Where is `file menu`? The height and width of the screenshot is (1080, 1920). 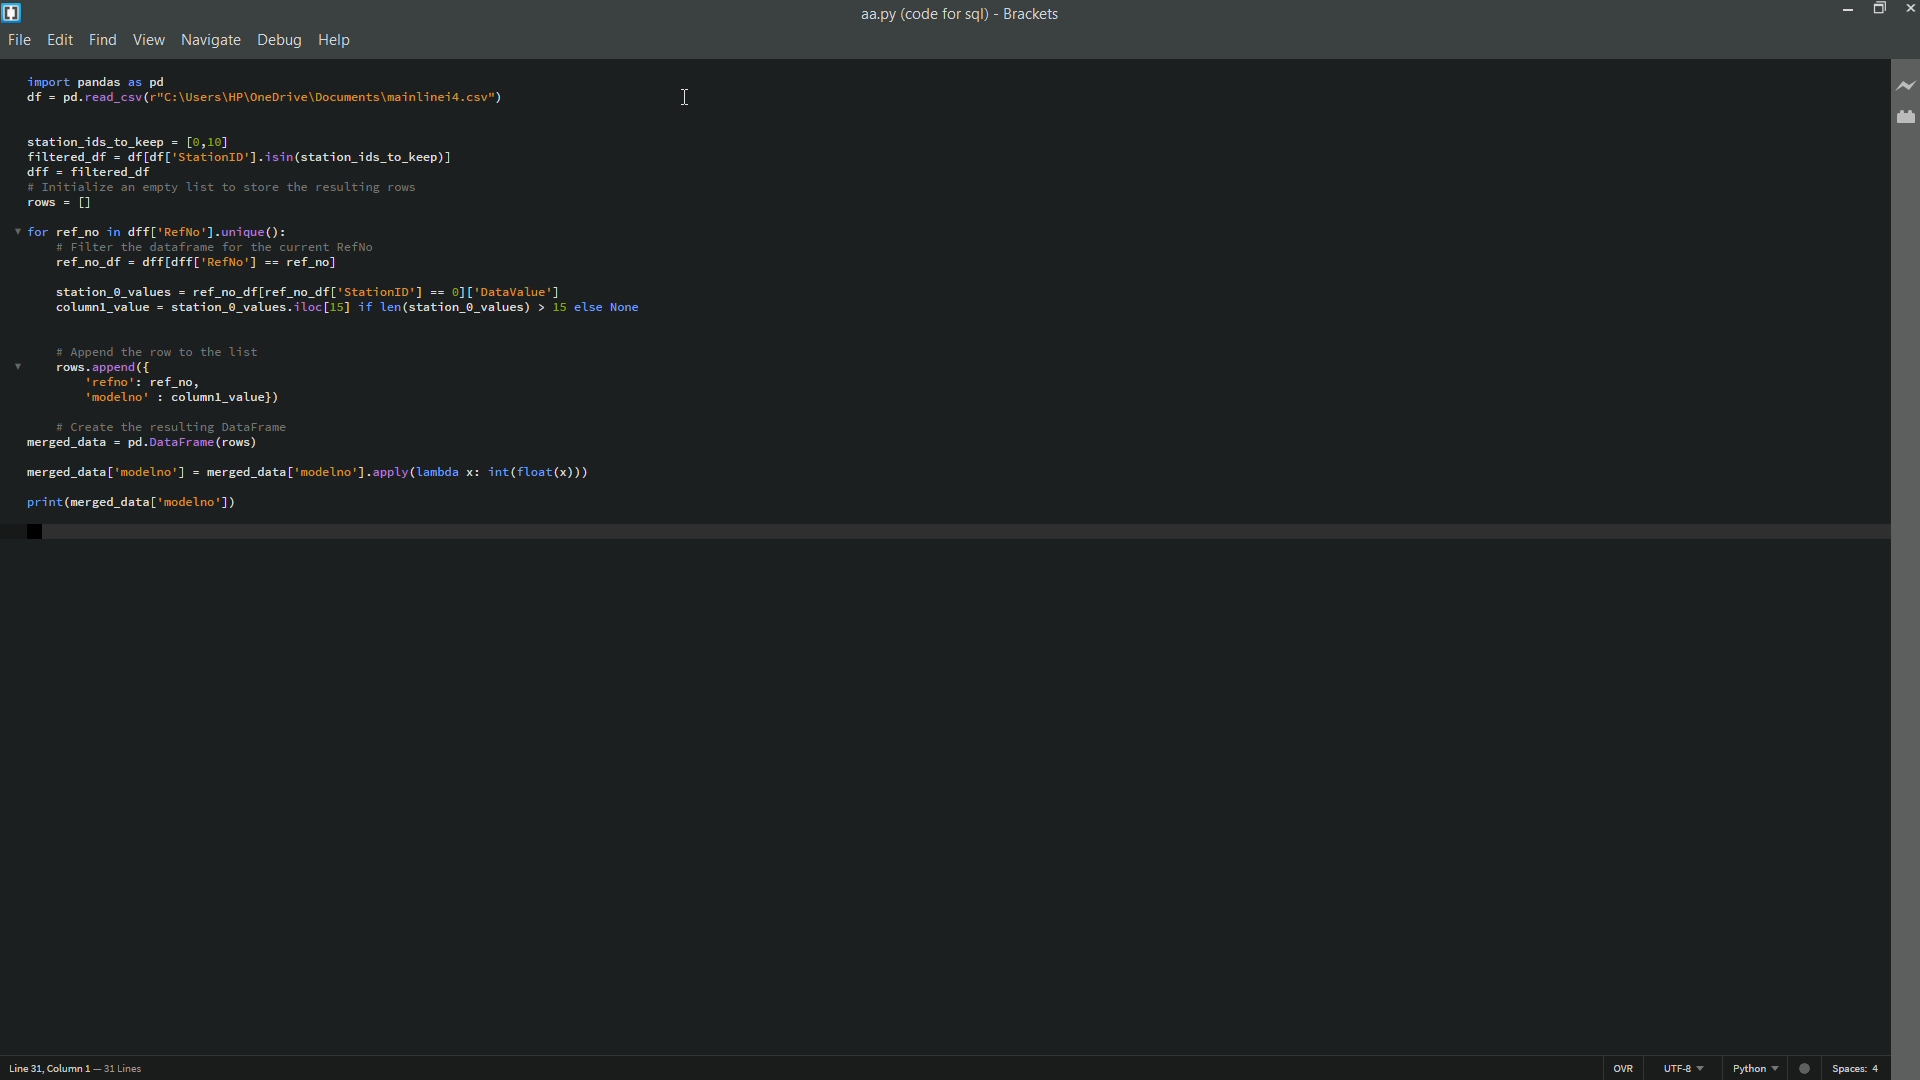 file menu is located at coordinates (16, 39).